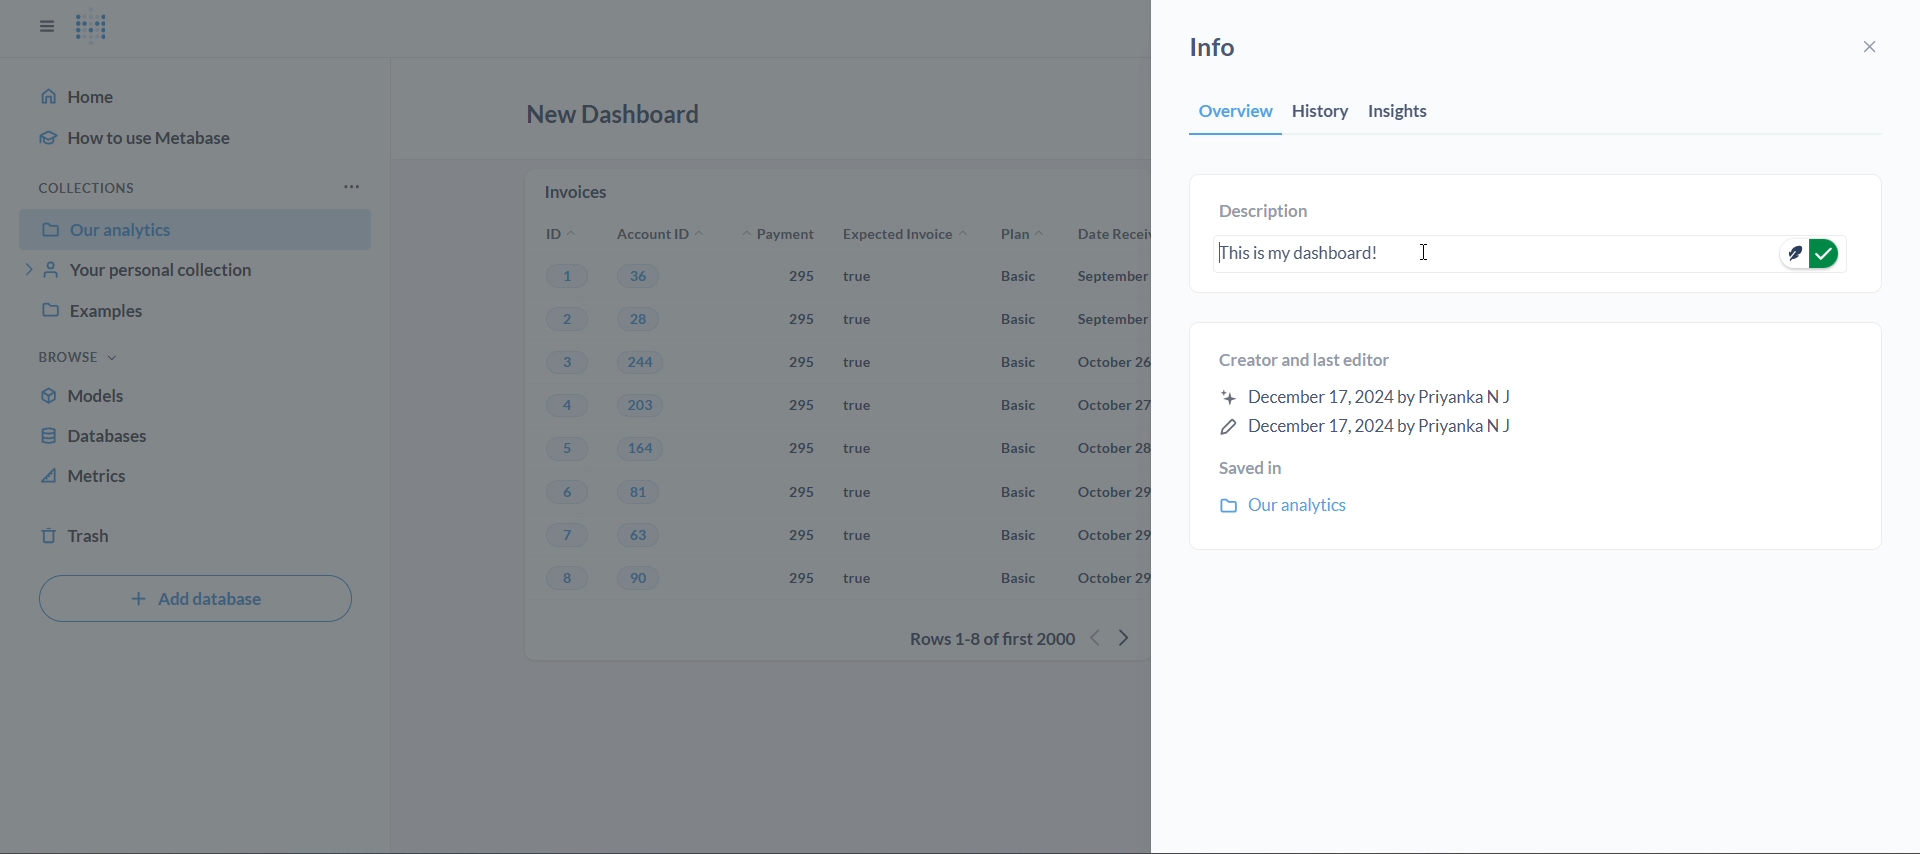 This screenshot has height=854, width=1920. Describe the element at coordinates (866, 364) in the screenshot. I see `true` at that location.